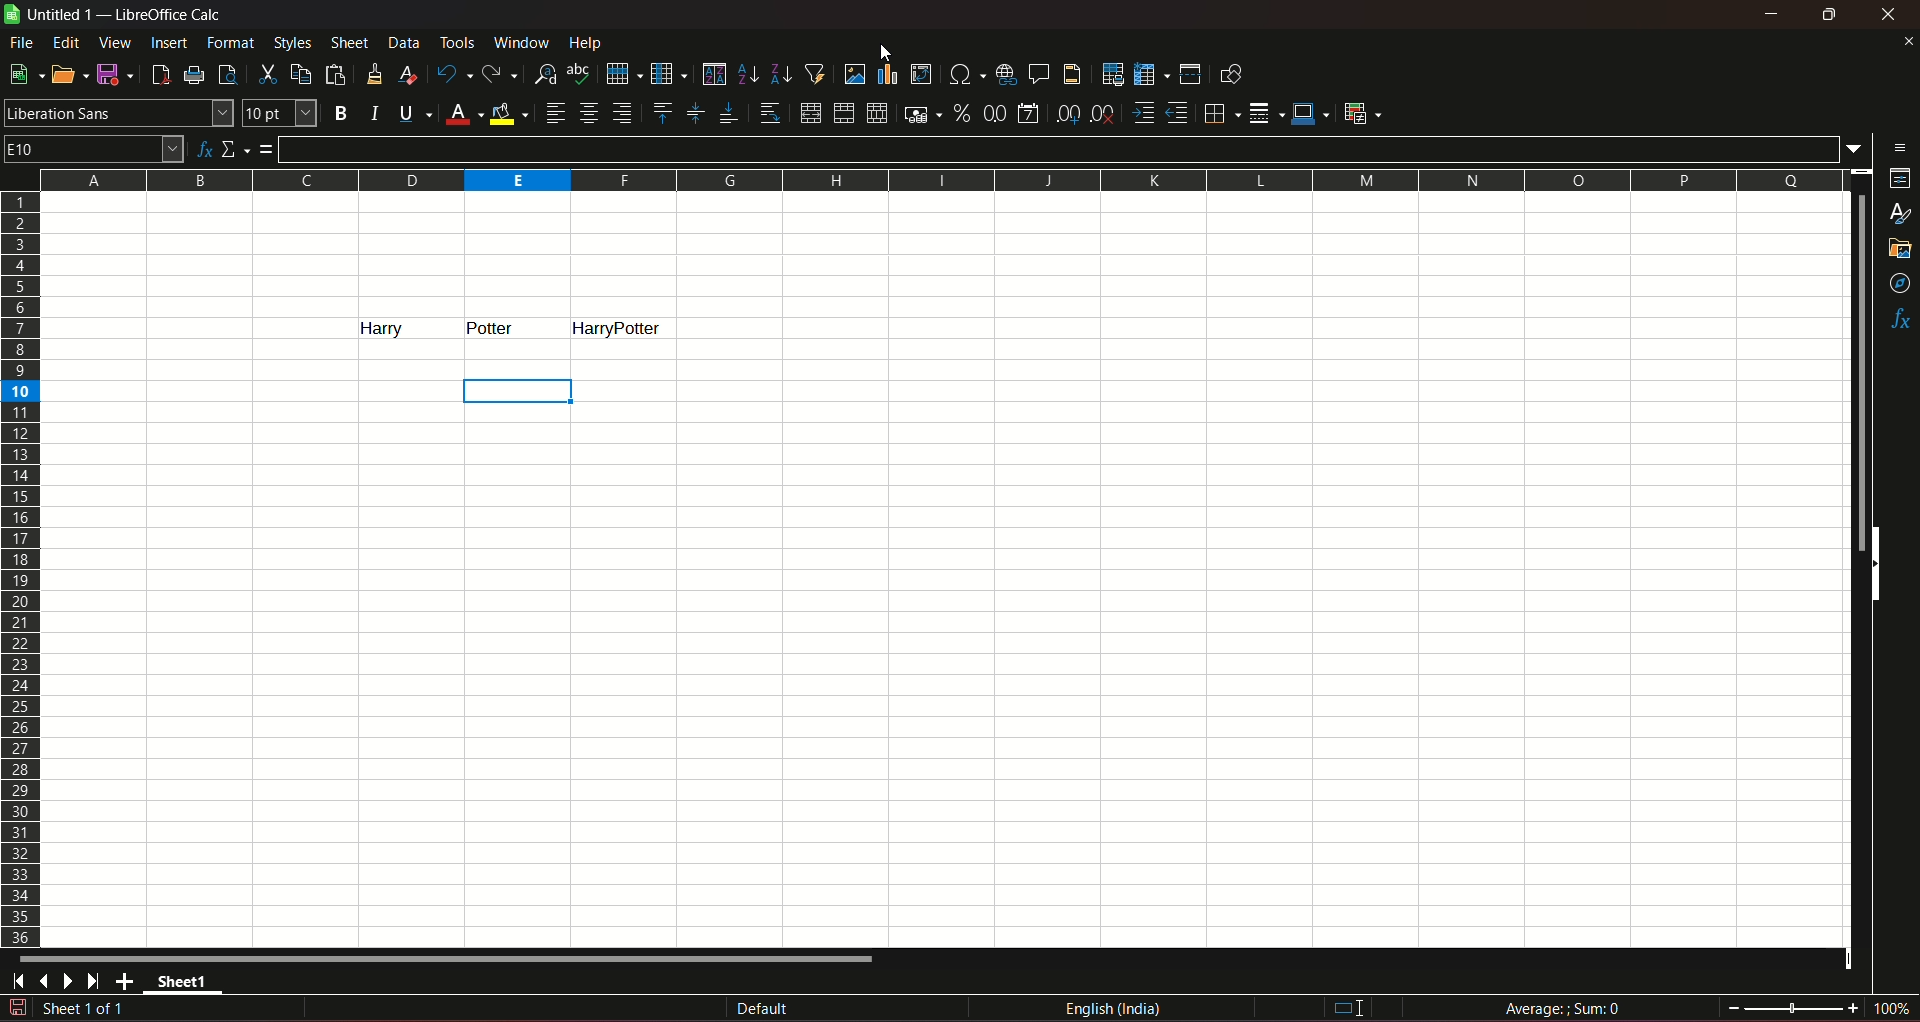  I want to click on scroll to last, so click(99, 982).